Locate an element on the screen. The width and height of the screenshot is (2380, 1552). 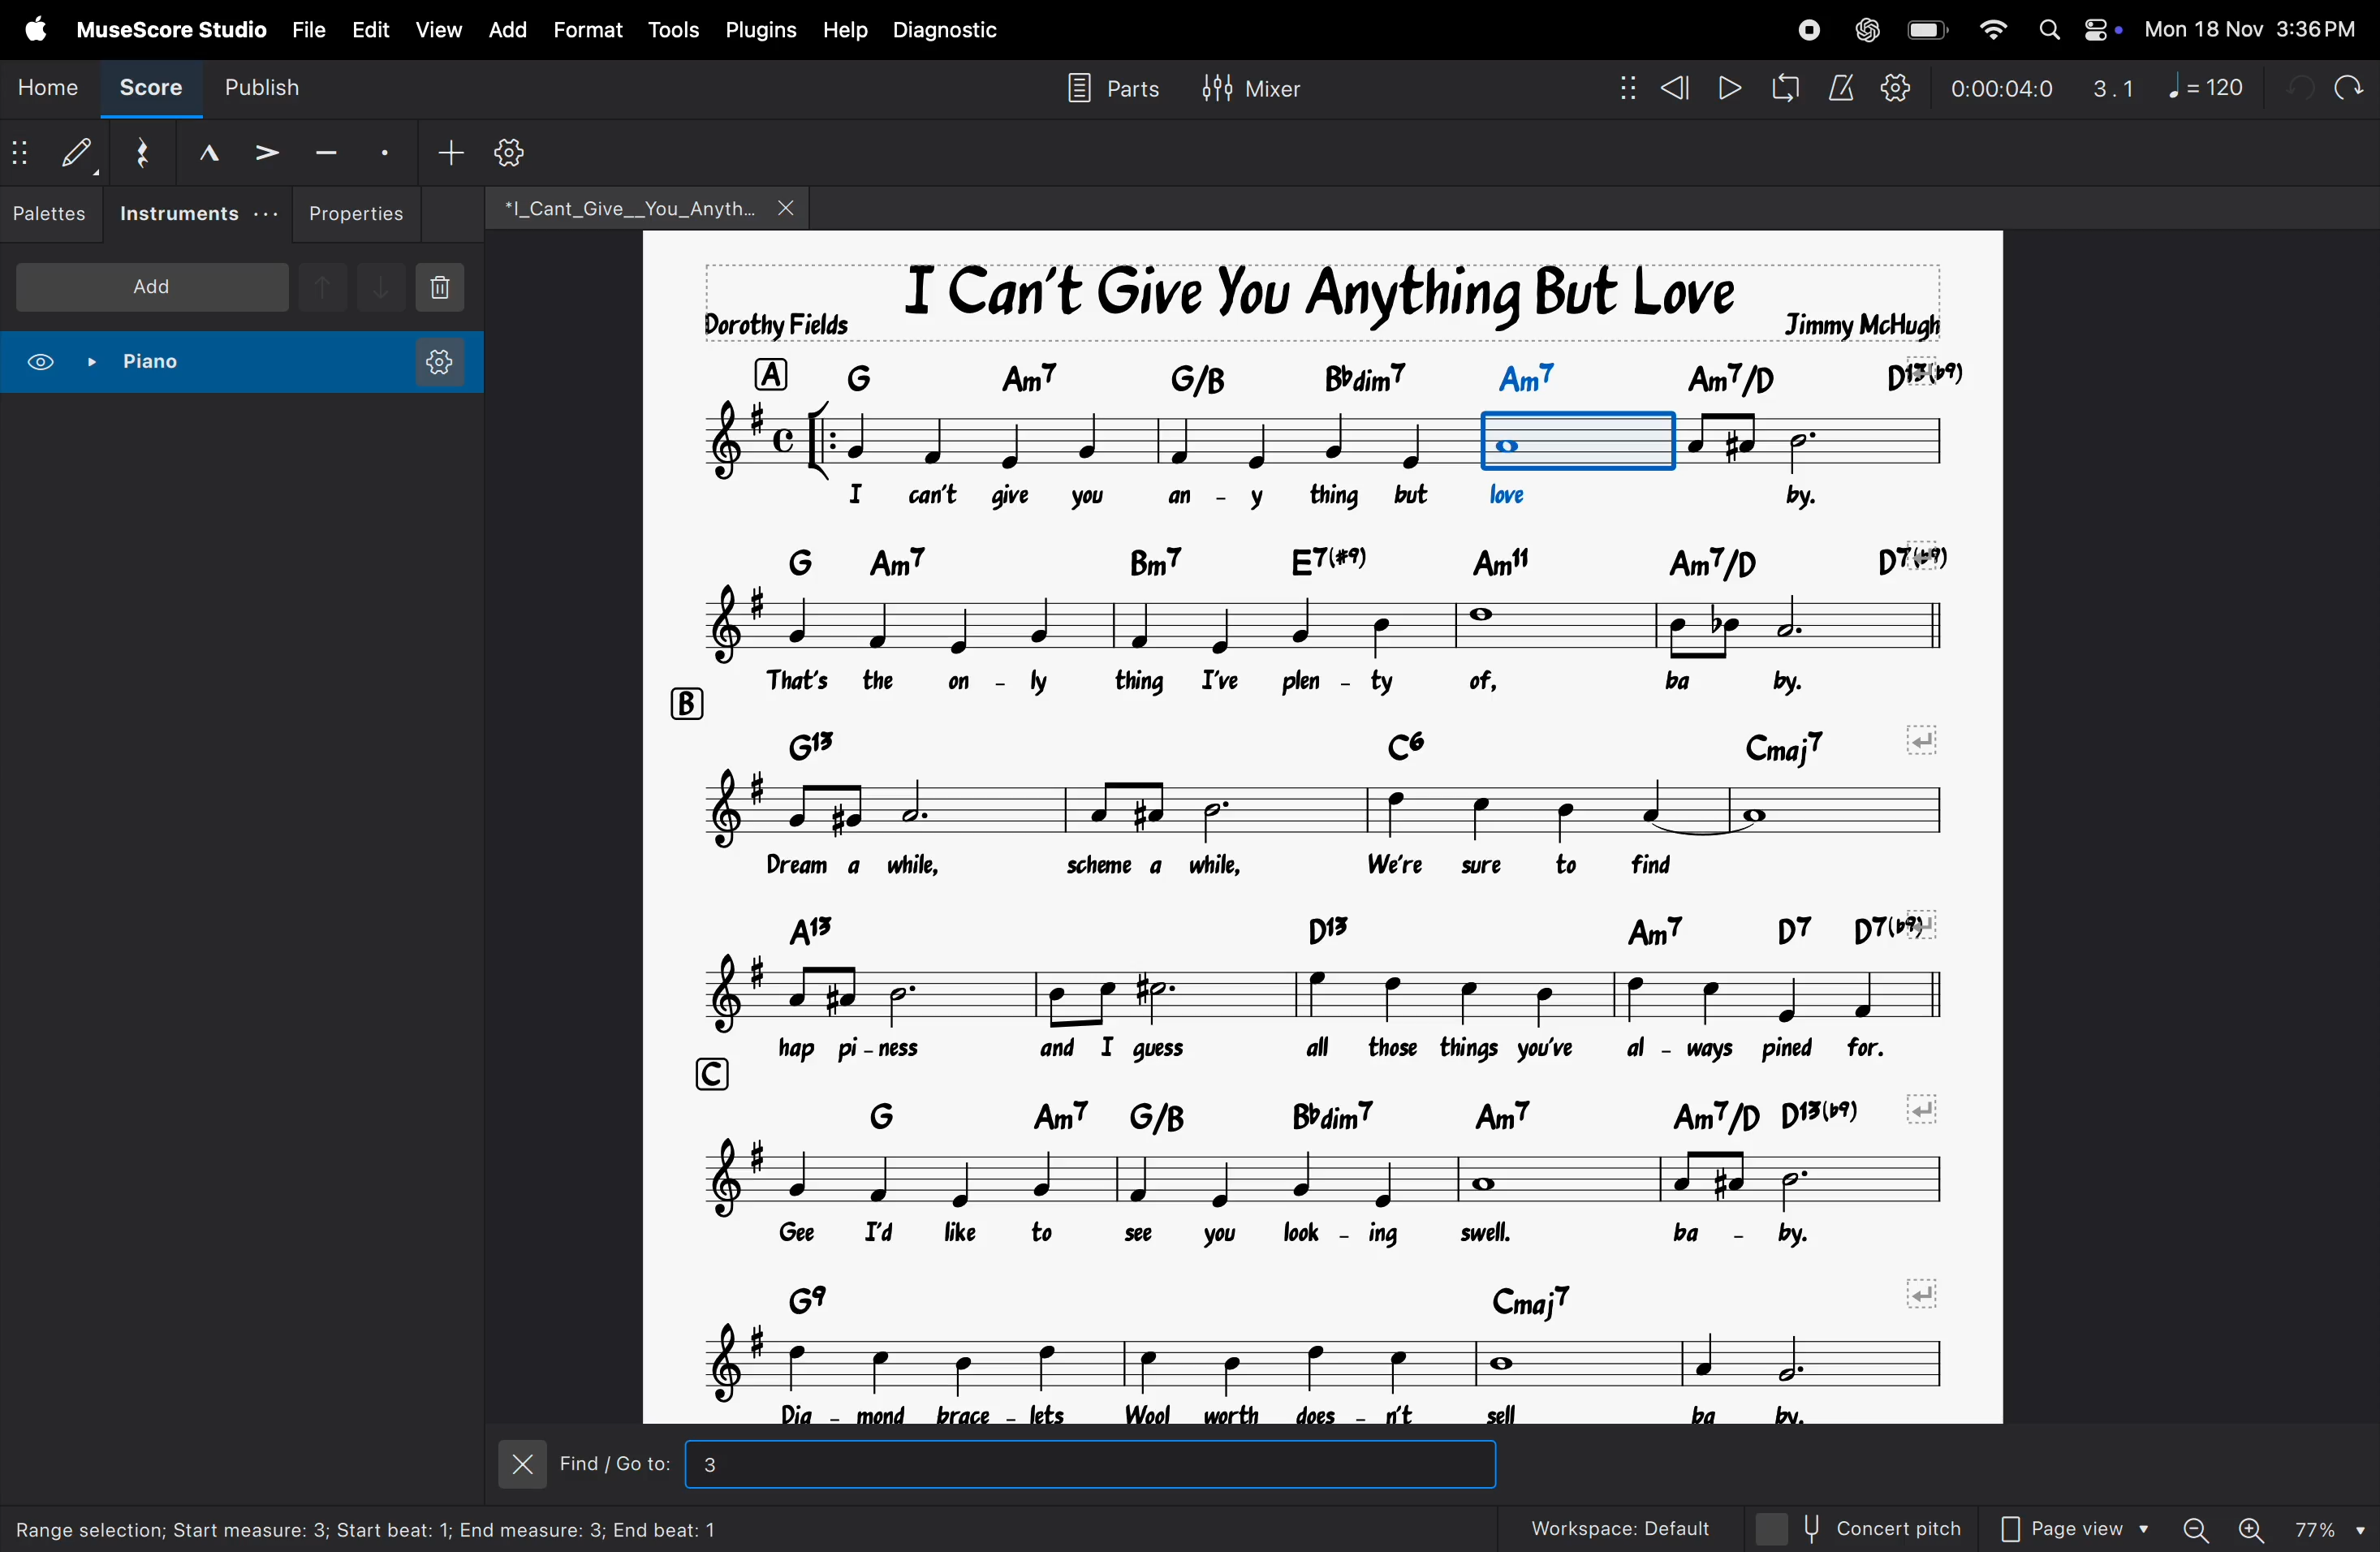
diagnostic is located at coordinates (953, 30).